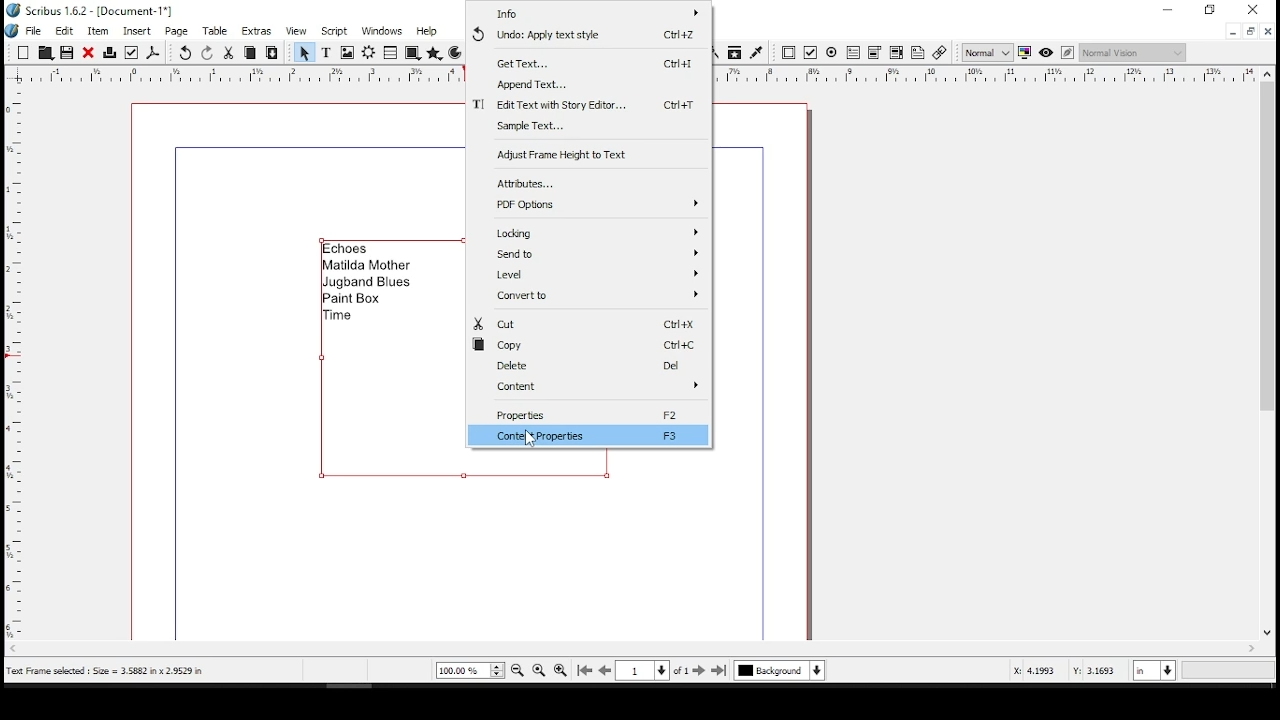 The height and width of the screenshot is (720, 1280). I want to click on select the visual appearance of display, so click(1132, 52).